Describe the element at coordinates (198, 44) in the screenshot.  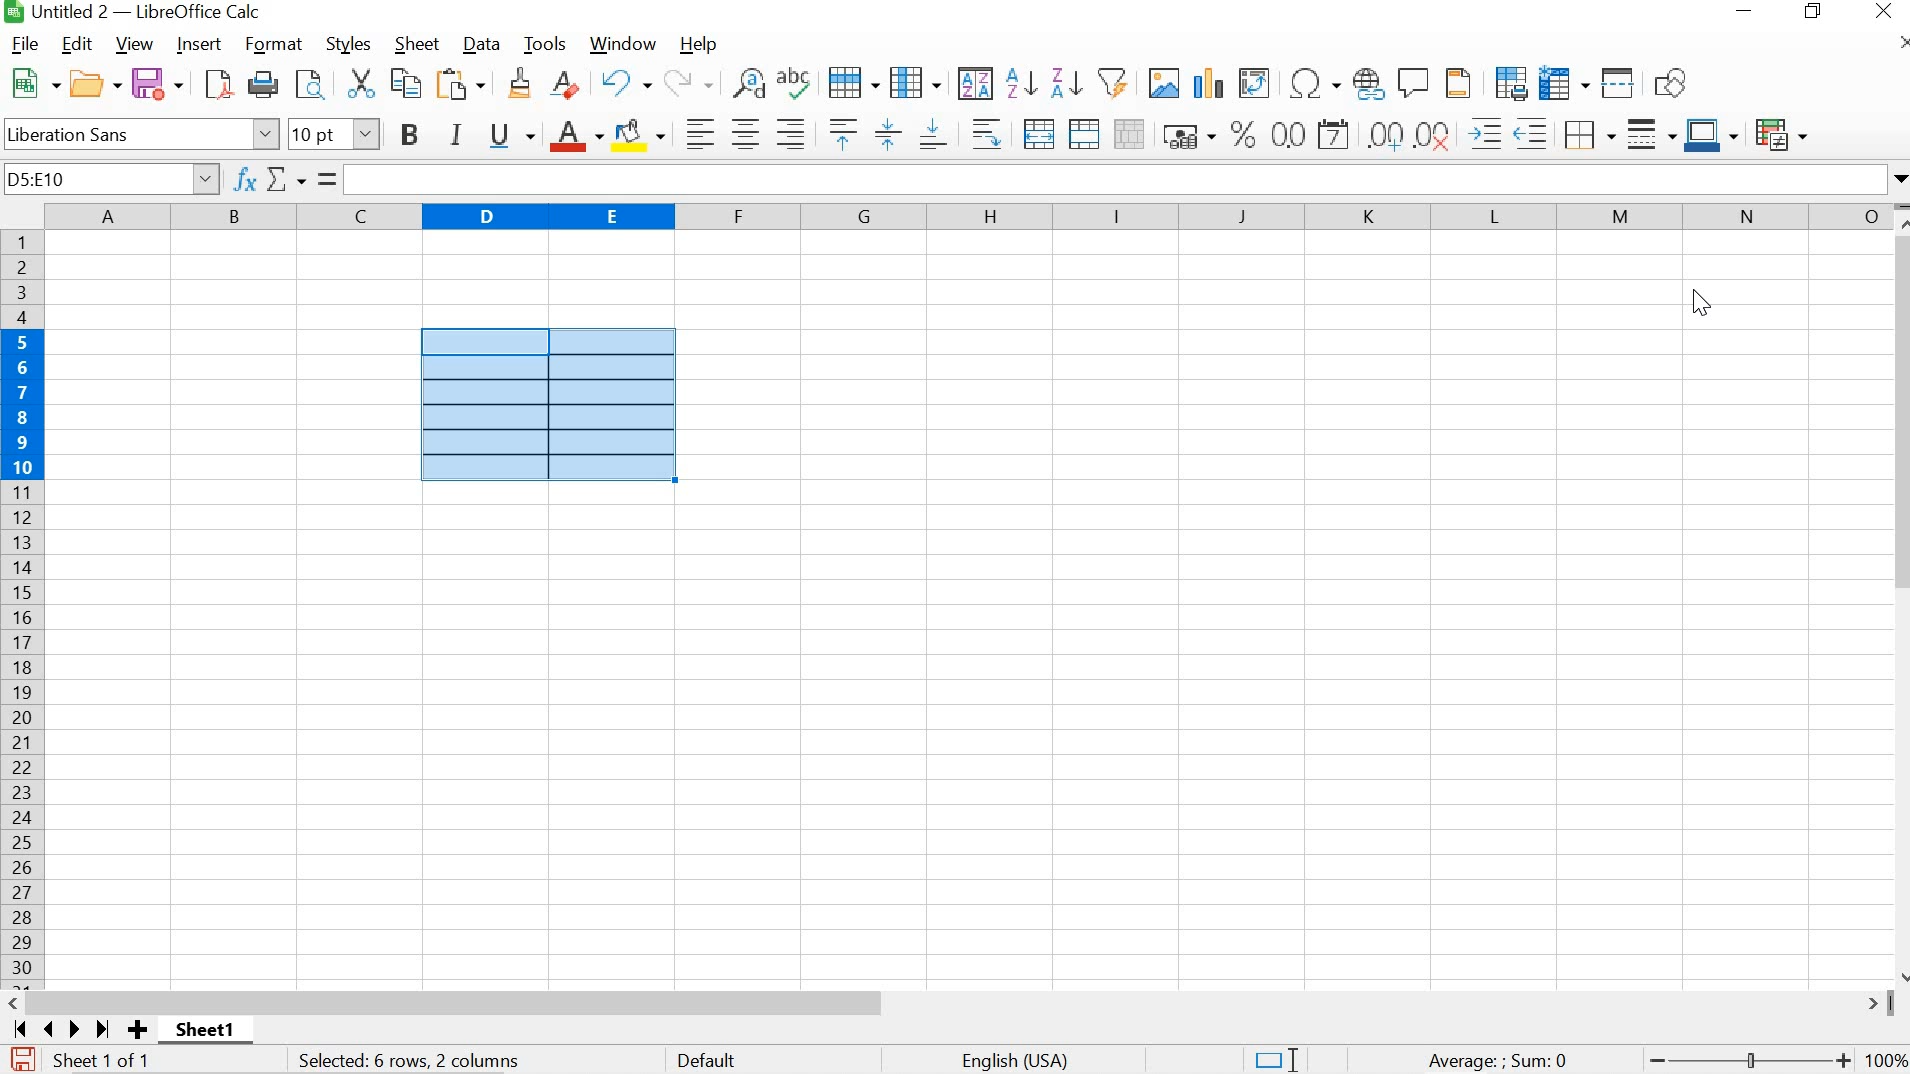
I see `INSERT` at that location.